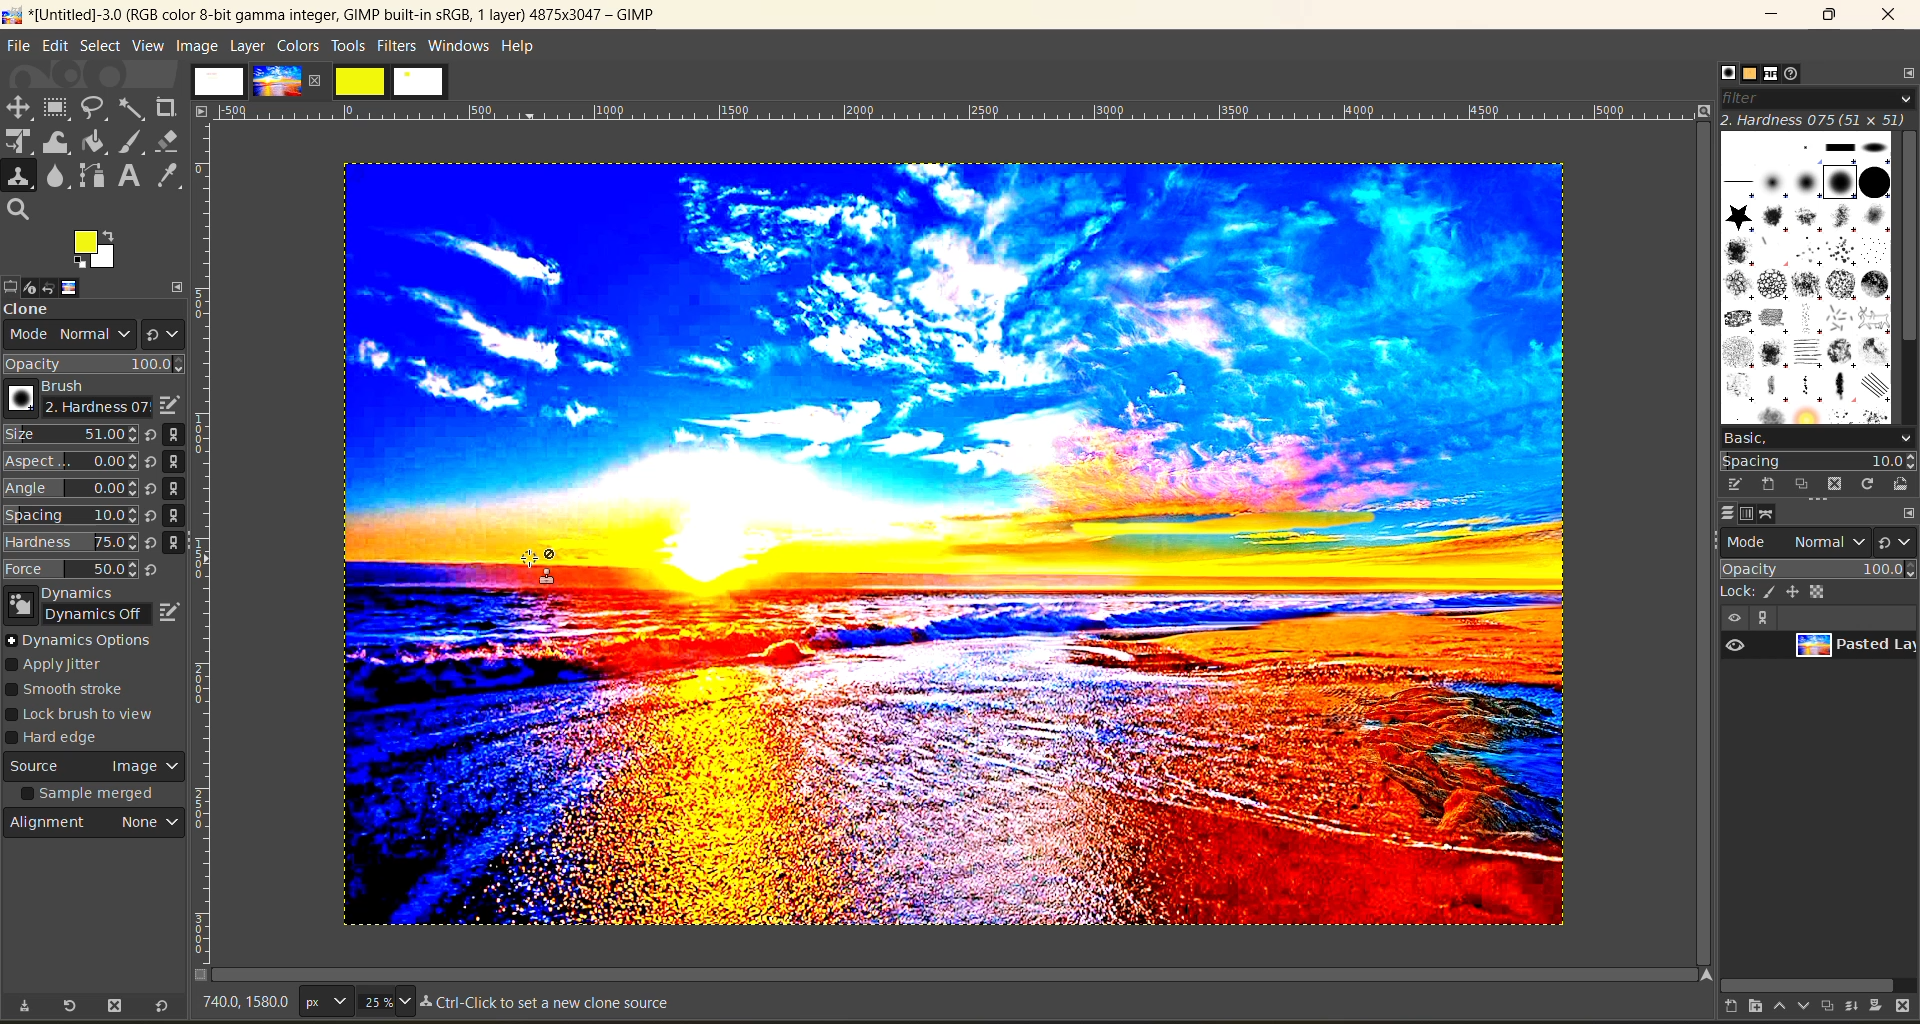 The width and height of the screenshot is (1920, 1024). Describe the element at coordinates (1805, 276) in the screenshot. I see `brushes` at that location.